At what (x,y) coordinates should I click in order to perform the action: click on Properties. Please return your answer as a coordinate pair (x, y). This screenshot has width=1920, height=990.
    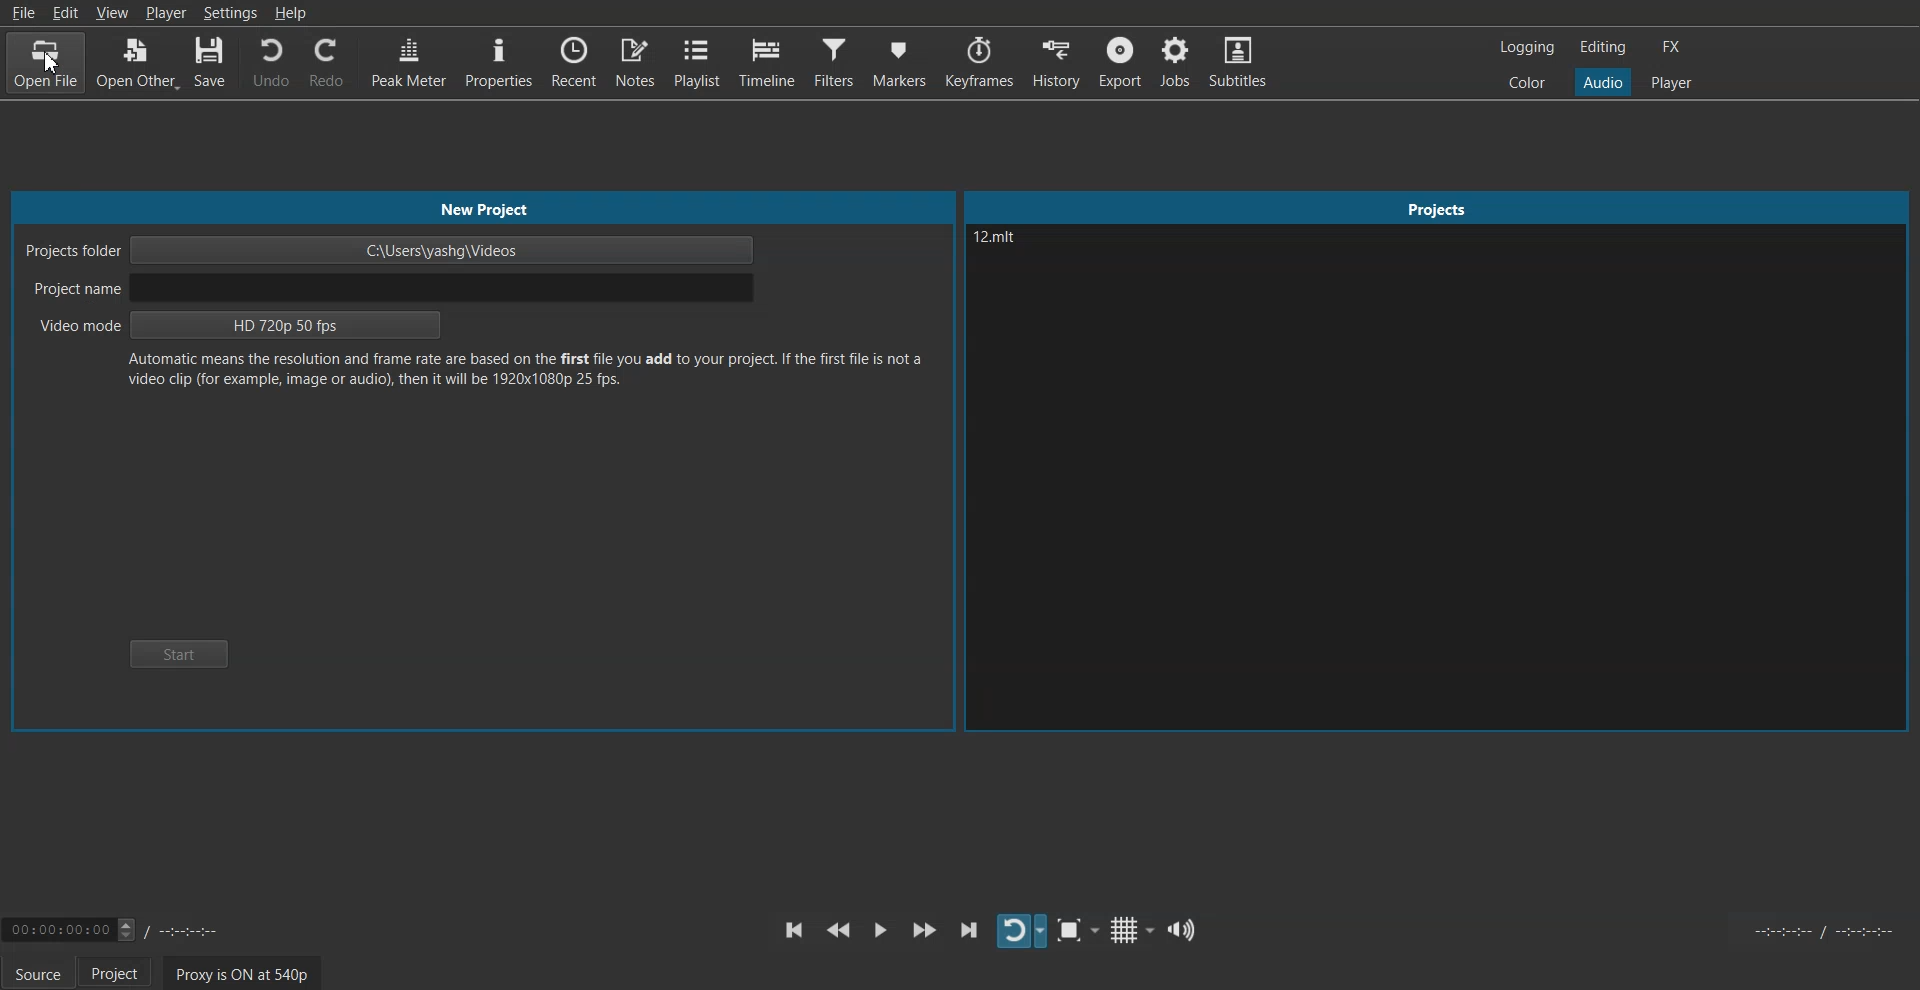
    Looking at the image, I should click on (497, 61).